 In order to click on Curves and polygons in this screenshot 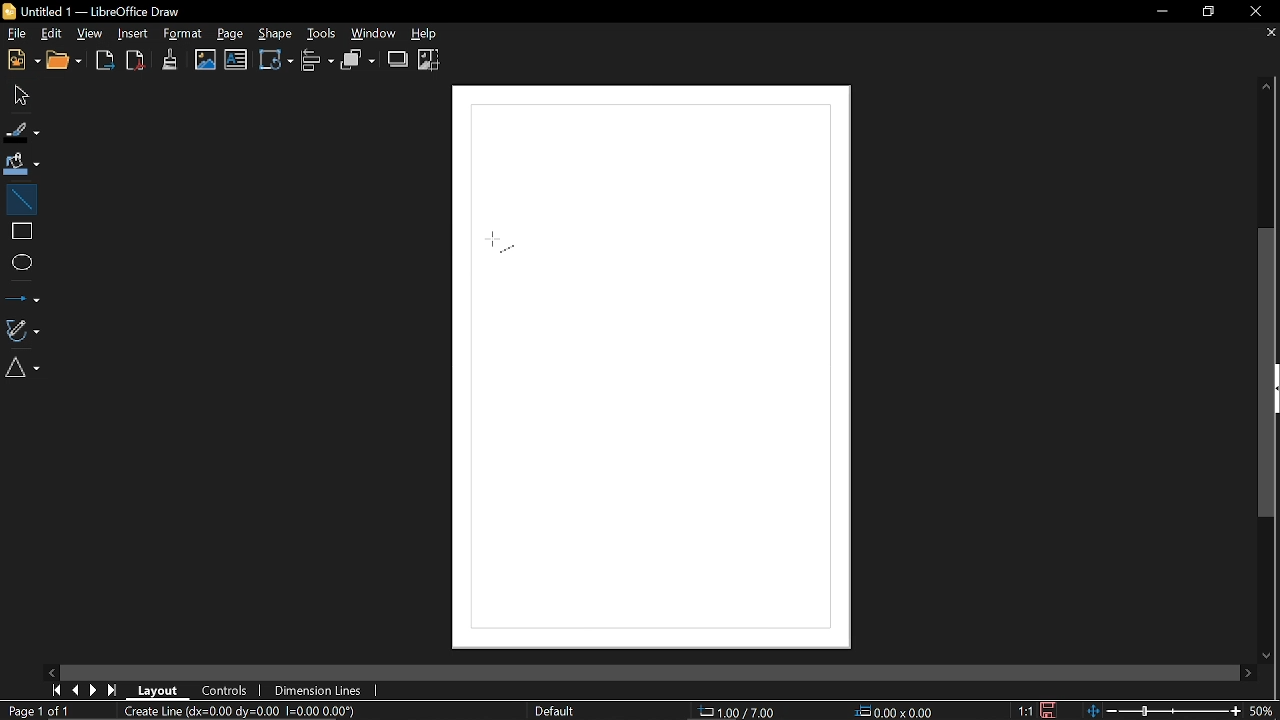, I will do `click(23, 330)`.